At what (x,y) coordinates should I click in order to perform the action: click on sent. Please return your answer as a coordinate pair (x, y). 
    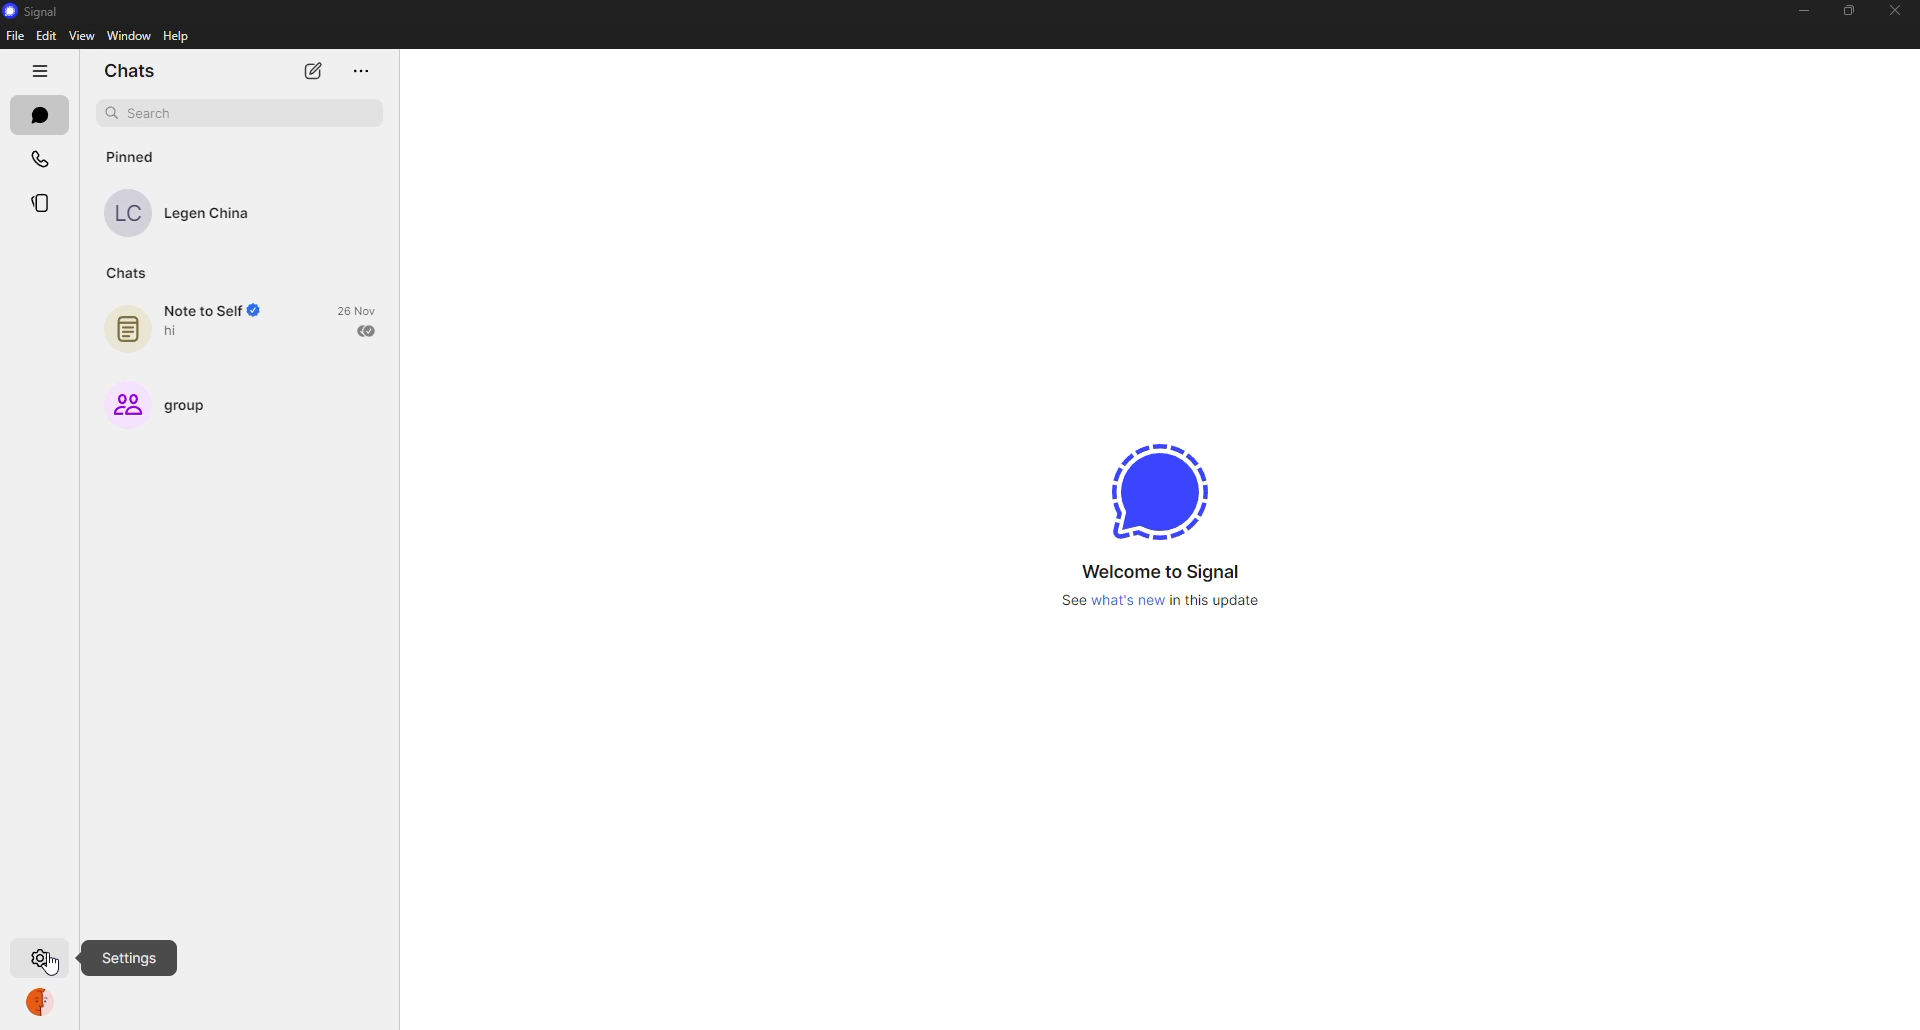
    Looking at the image, I should click on (367, 330).